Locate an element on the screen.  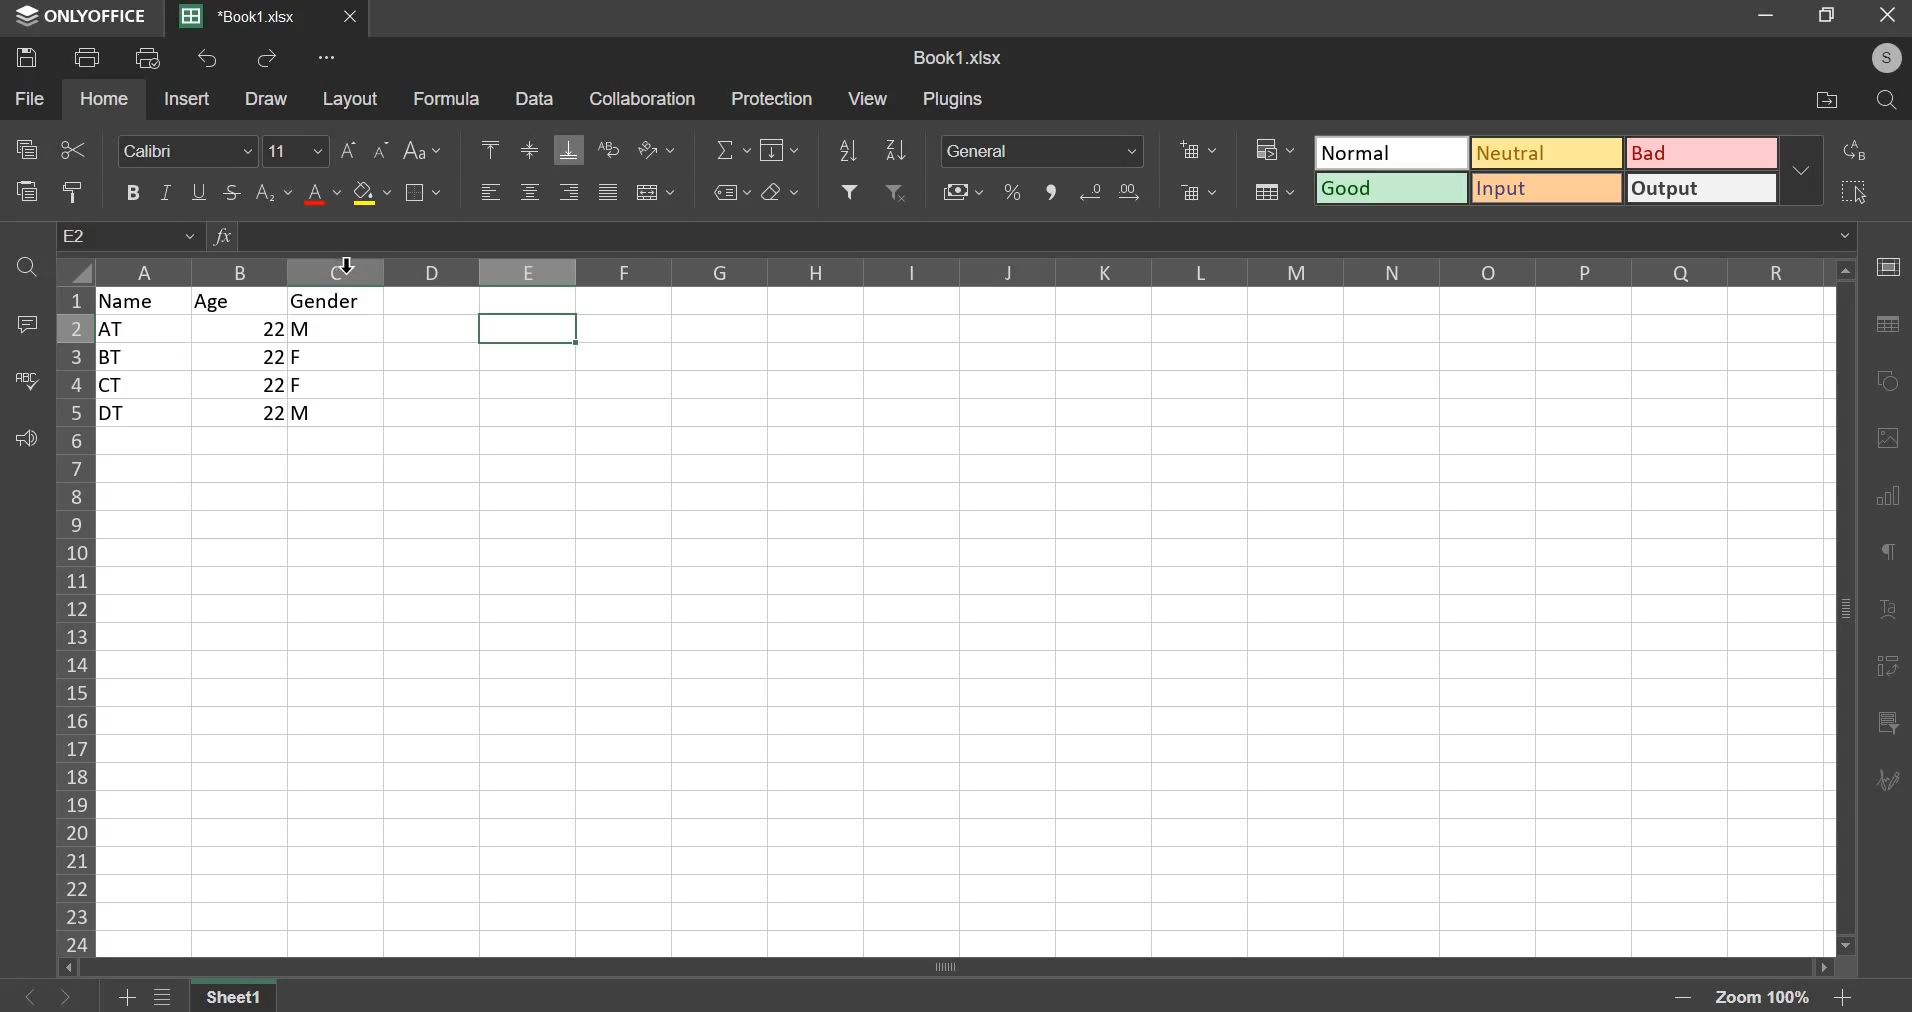
change case is located at coordinates (426, 150).